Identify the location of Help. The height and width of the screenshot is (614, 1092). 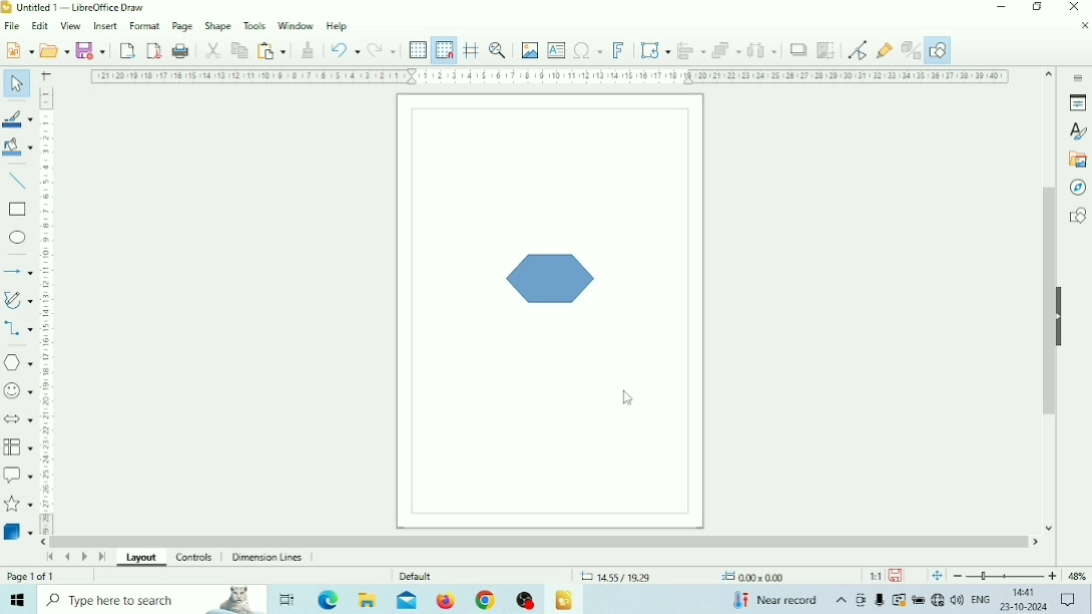
(338, 27).